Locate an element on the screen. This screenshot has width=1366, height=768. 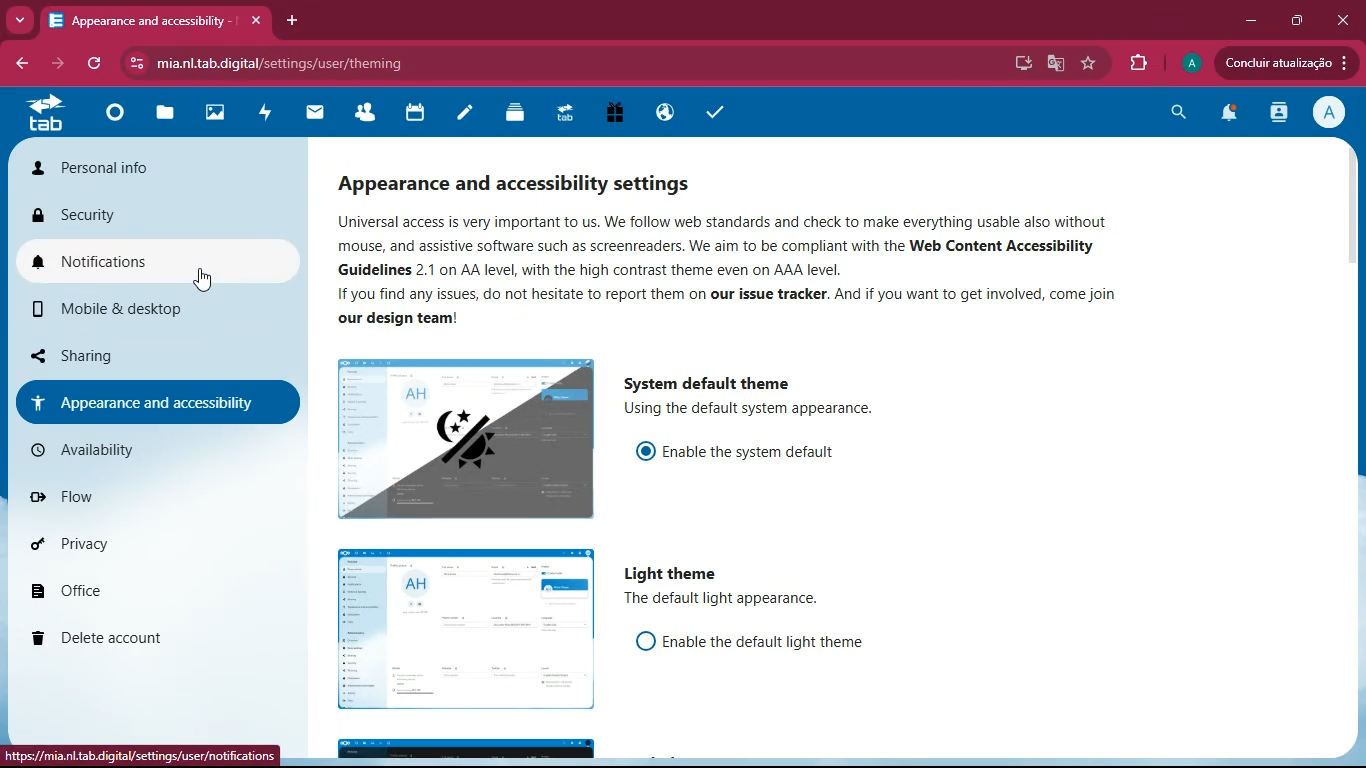
home is located at coordinates (118, 118).